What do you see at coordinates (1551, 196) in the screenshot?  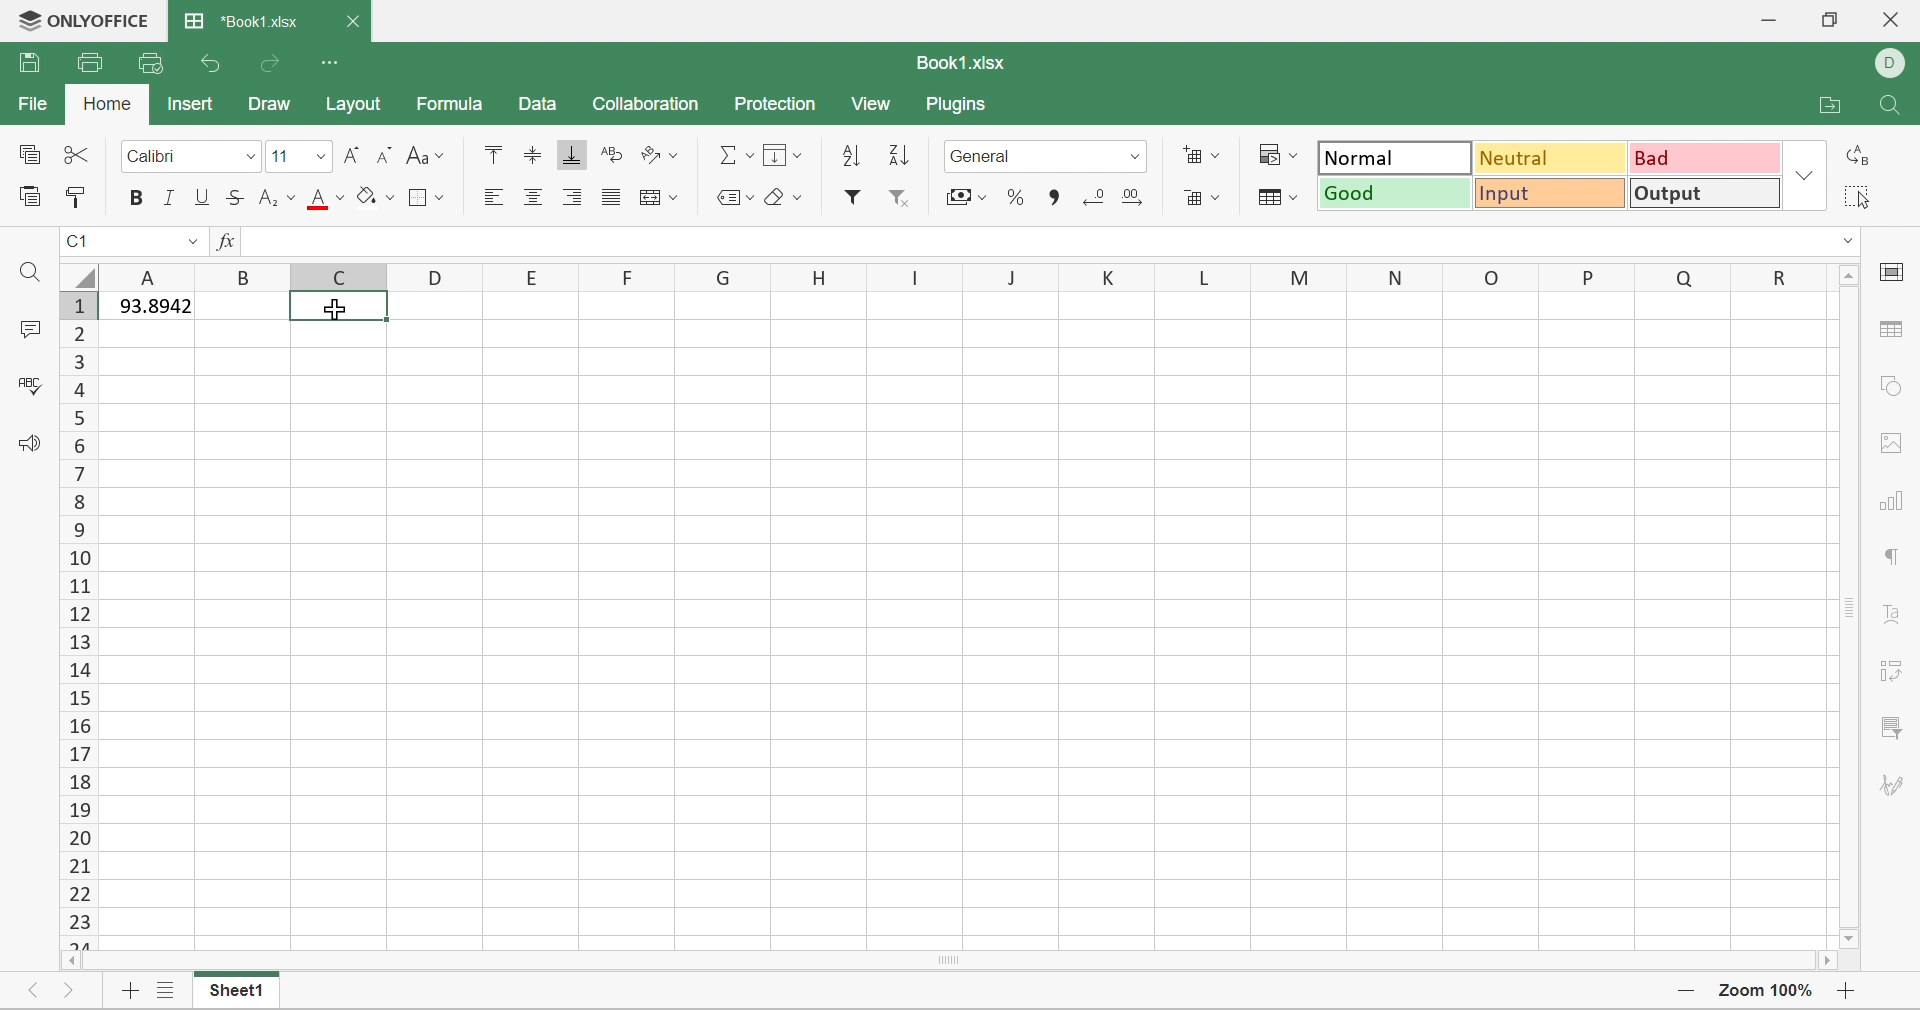 I see `Input` at bounding box center [1551, 196].